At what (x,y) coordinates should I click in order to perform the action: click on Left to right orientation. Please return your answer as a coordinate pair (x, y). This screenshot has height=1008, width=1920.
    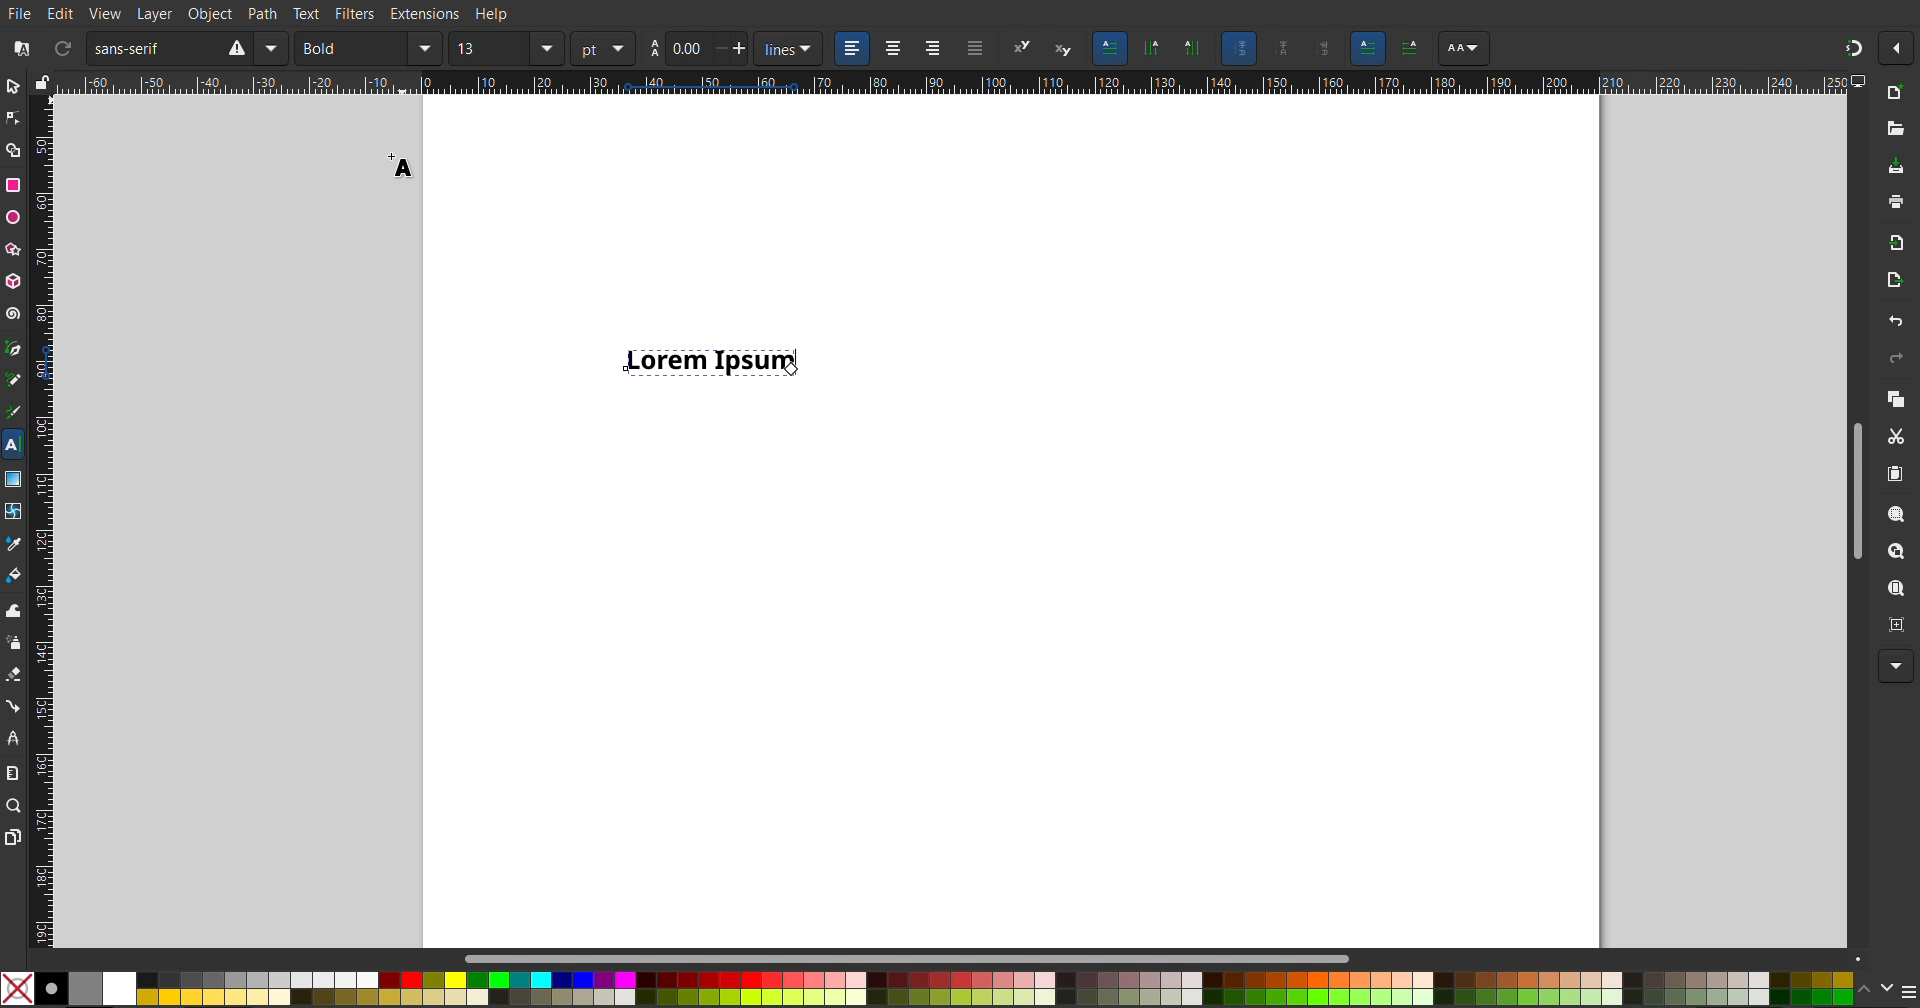
    Looking at the image, I should click on (1369, 47).